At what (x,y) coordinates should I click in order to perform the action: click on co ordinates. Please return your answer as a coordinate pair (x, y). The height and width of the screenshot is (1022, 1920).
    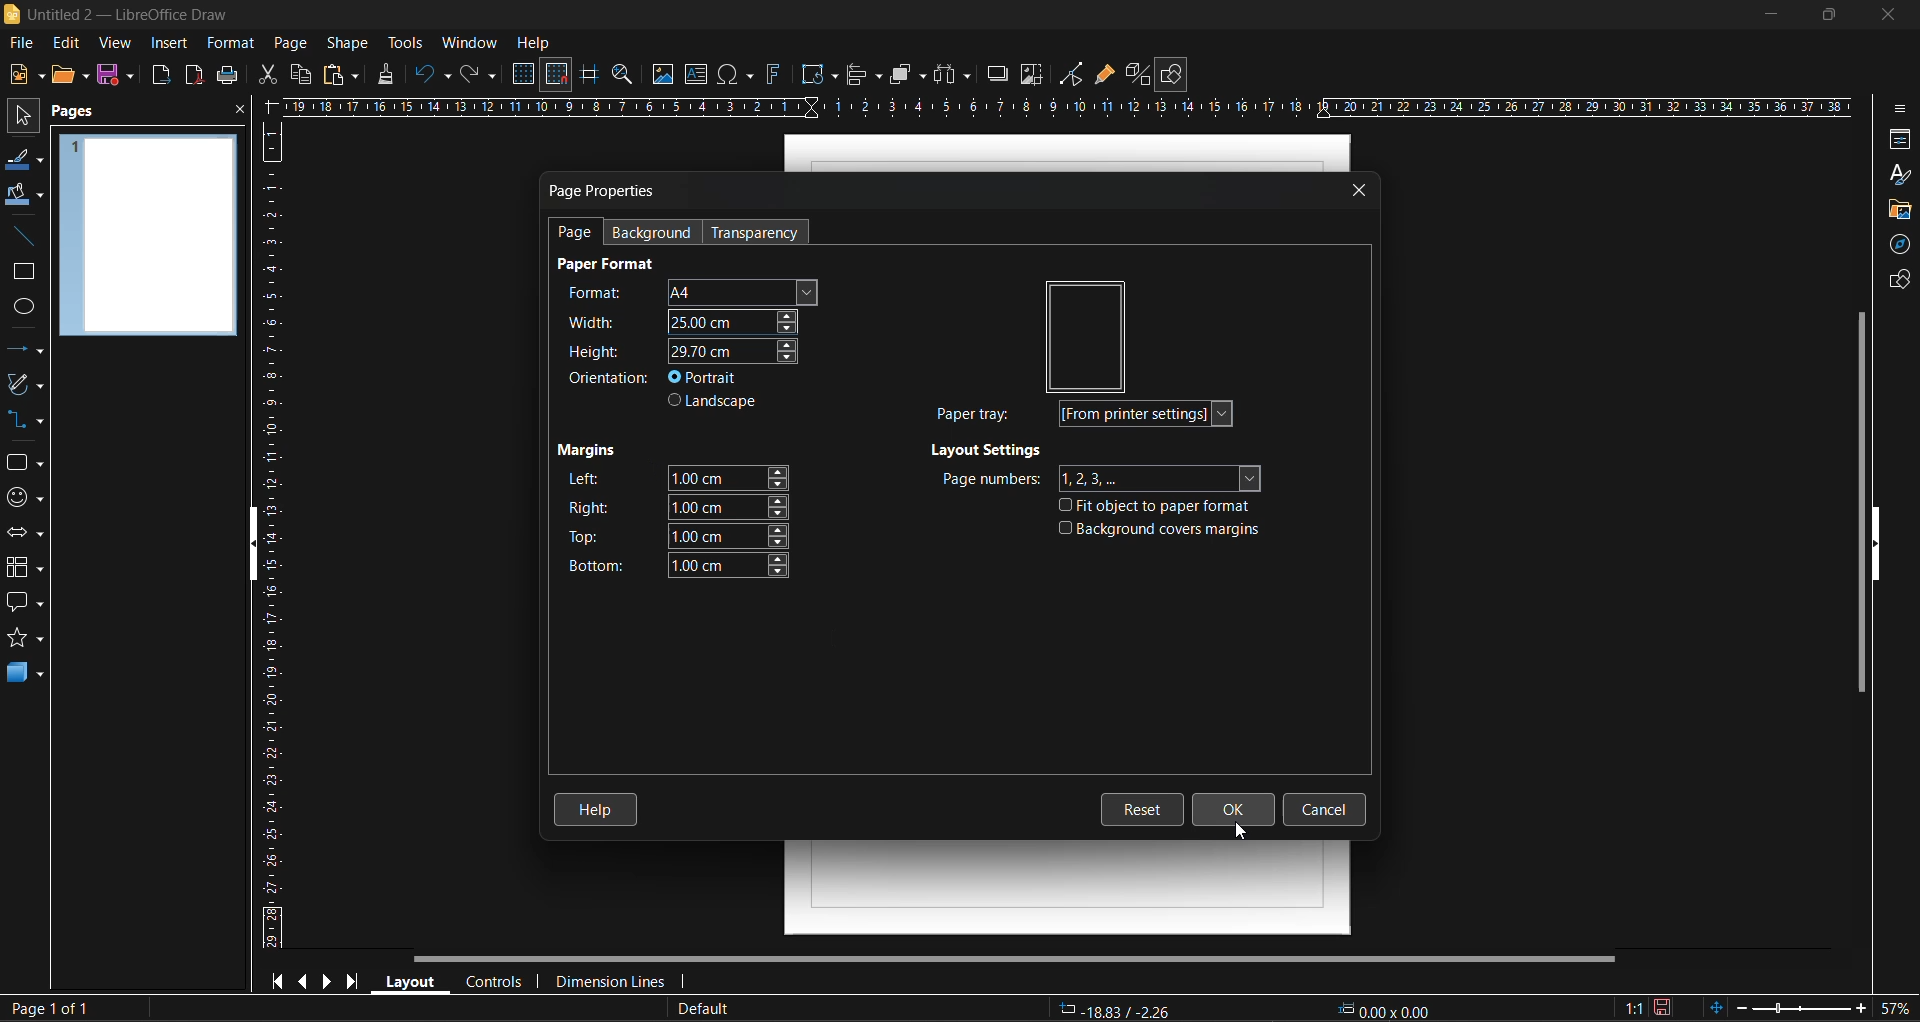
    Looking at the image, I should click on (1248, 1011).